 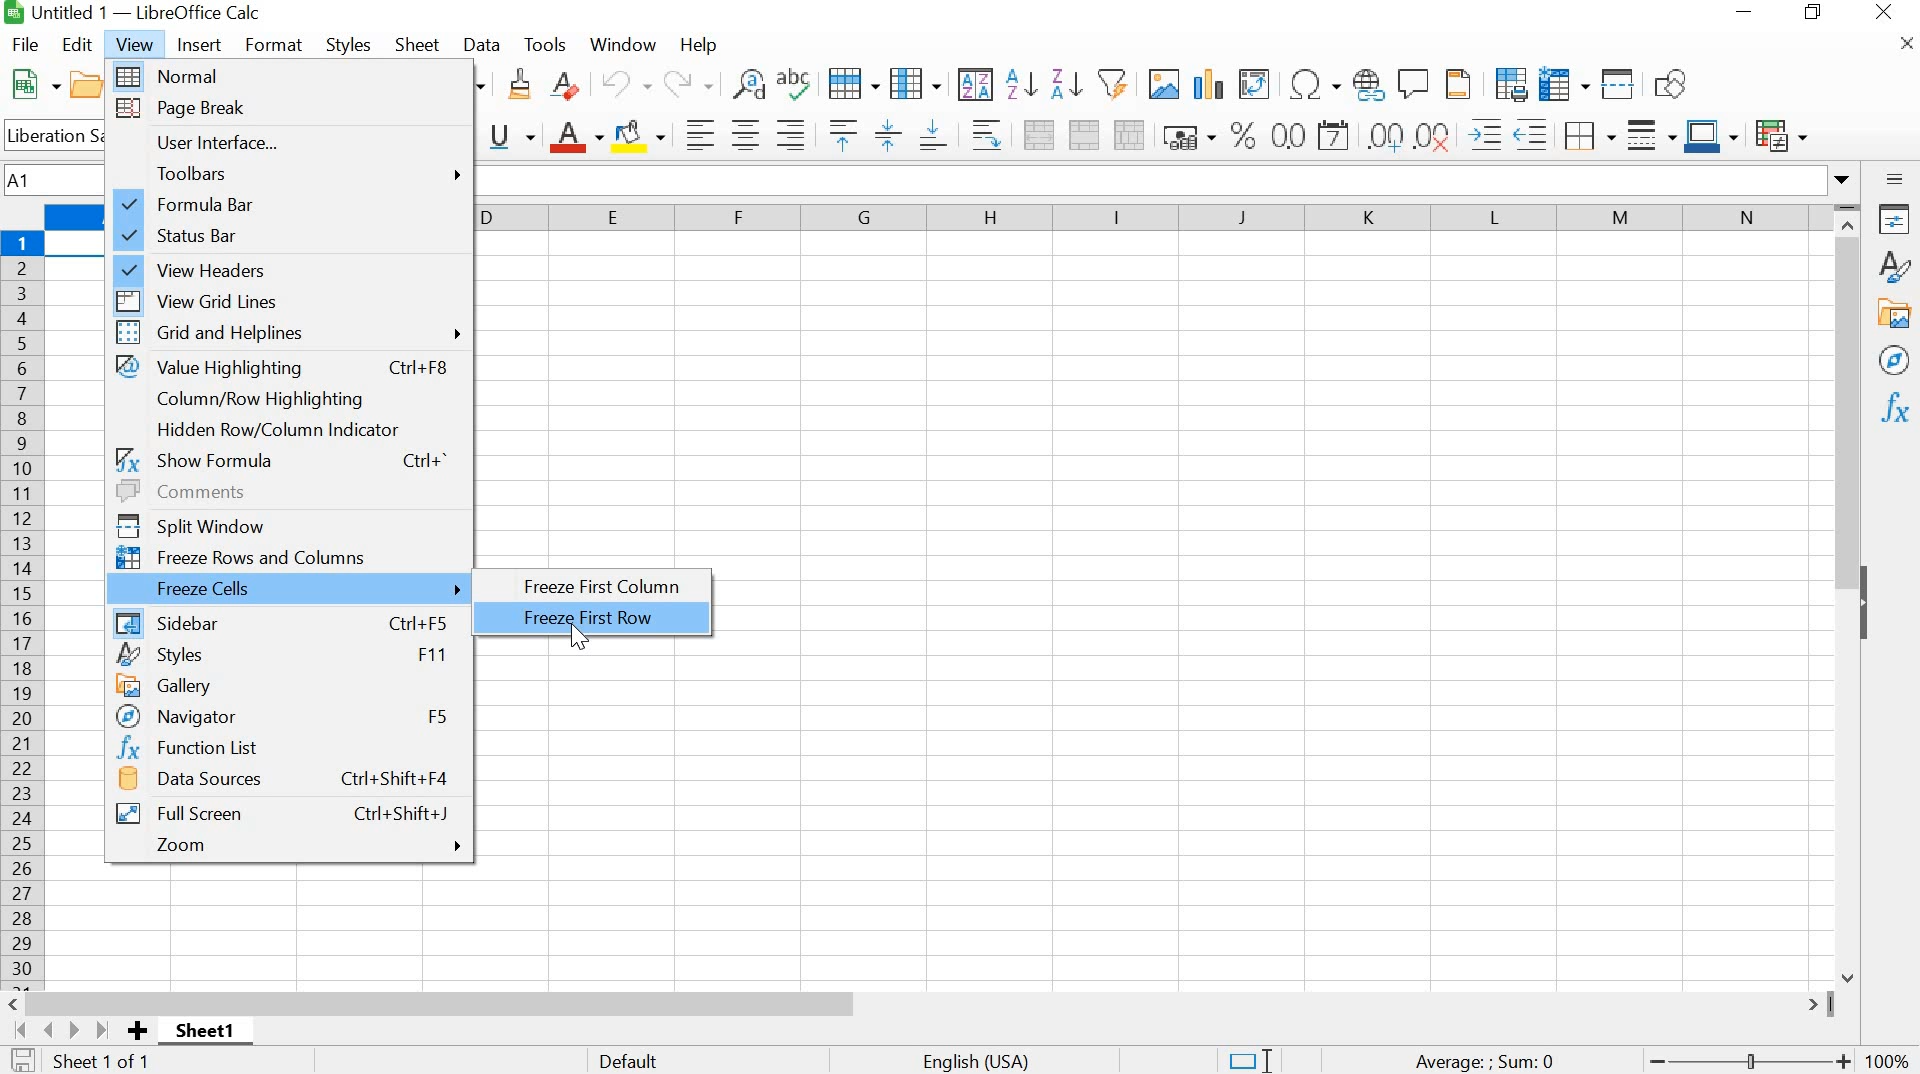 I want to click on FREEZE ROWS AND COLUMNS, so click(x=287, y=555).